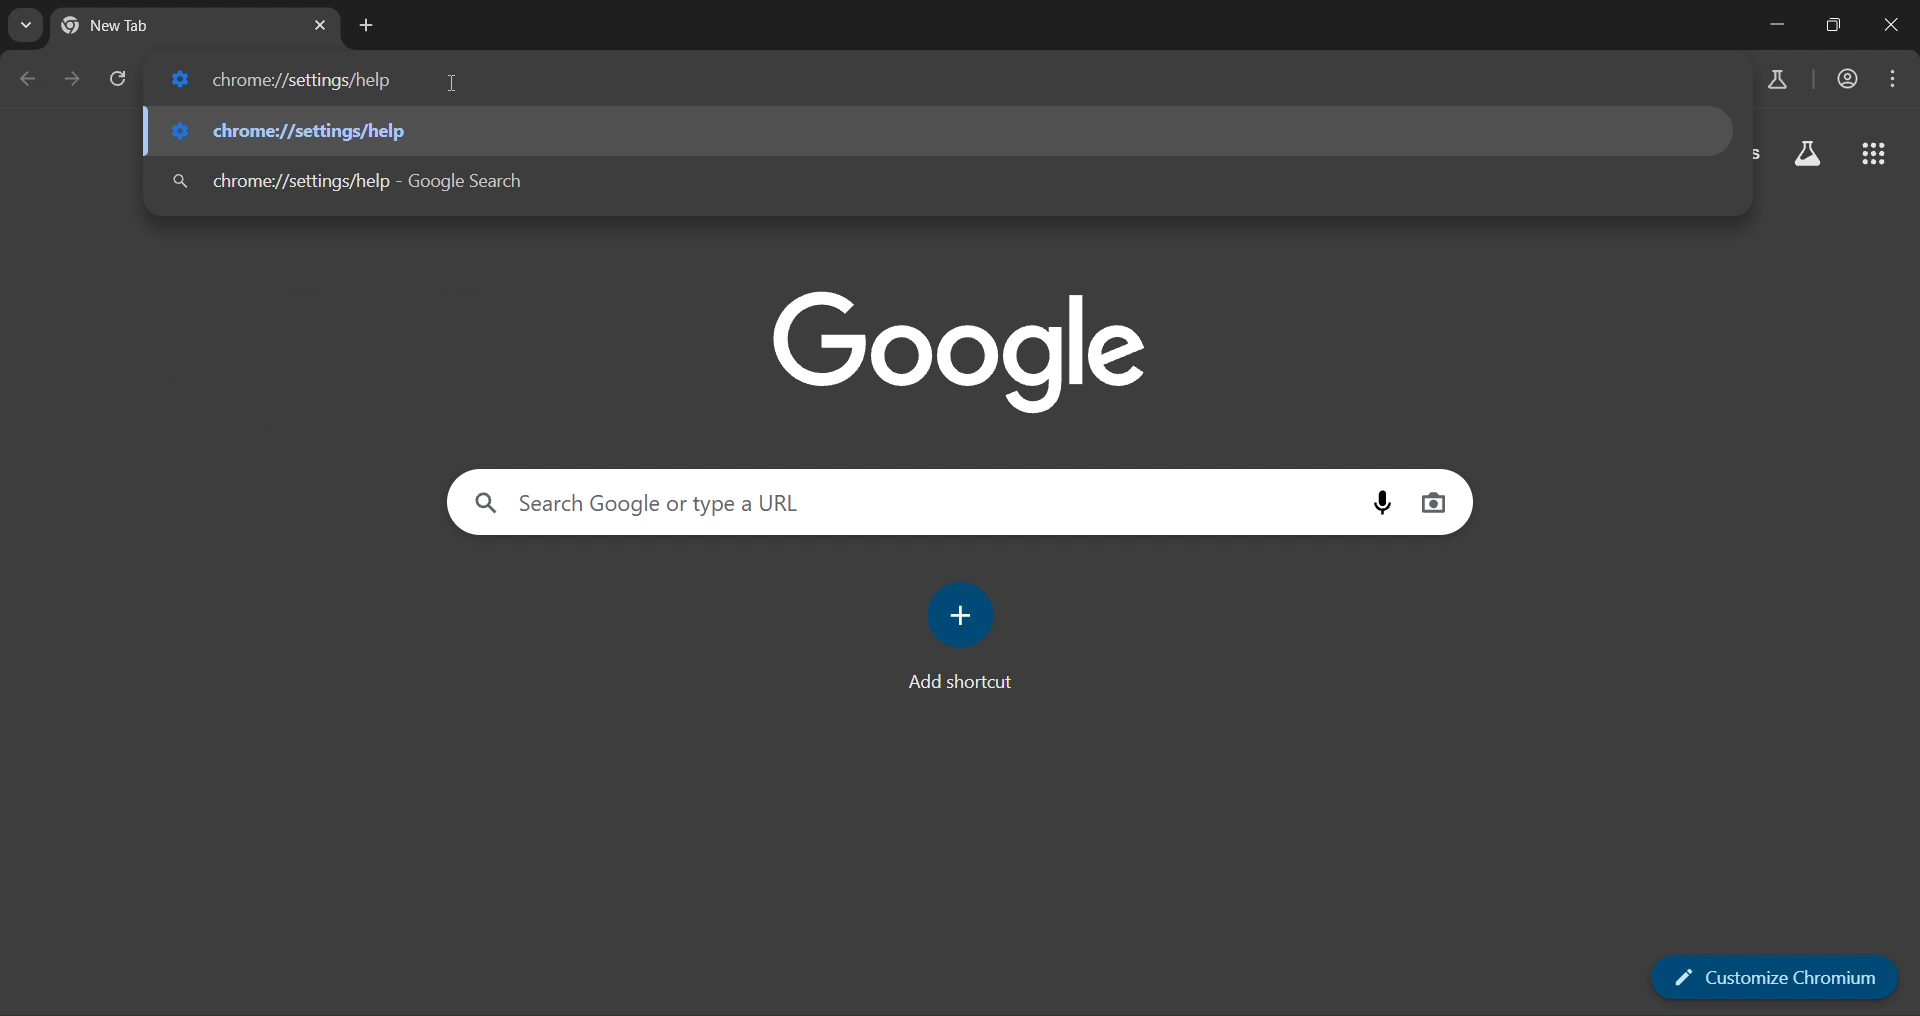 The image size is (1920, 1016). What do you see at coordinates (452, 86) in the screenshot?
I see `cursor` at bounding box center [452, 86].